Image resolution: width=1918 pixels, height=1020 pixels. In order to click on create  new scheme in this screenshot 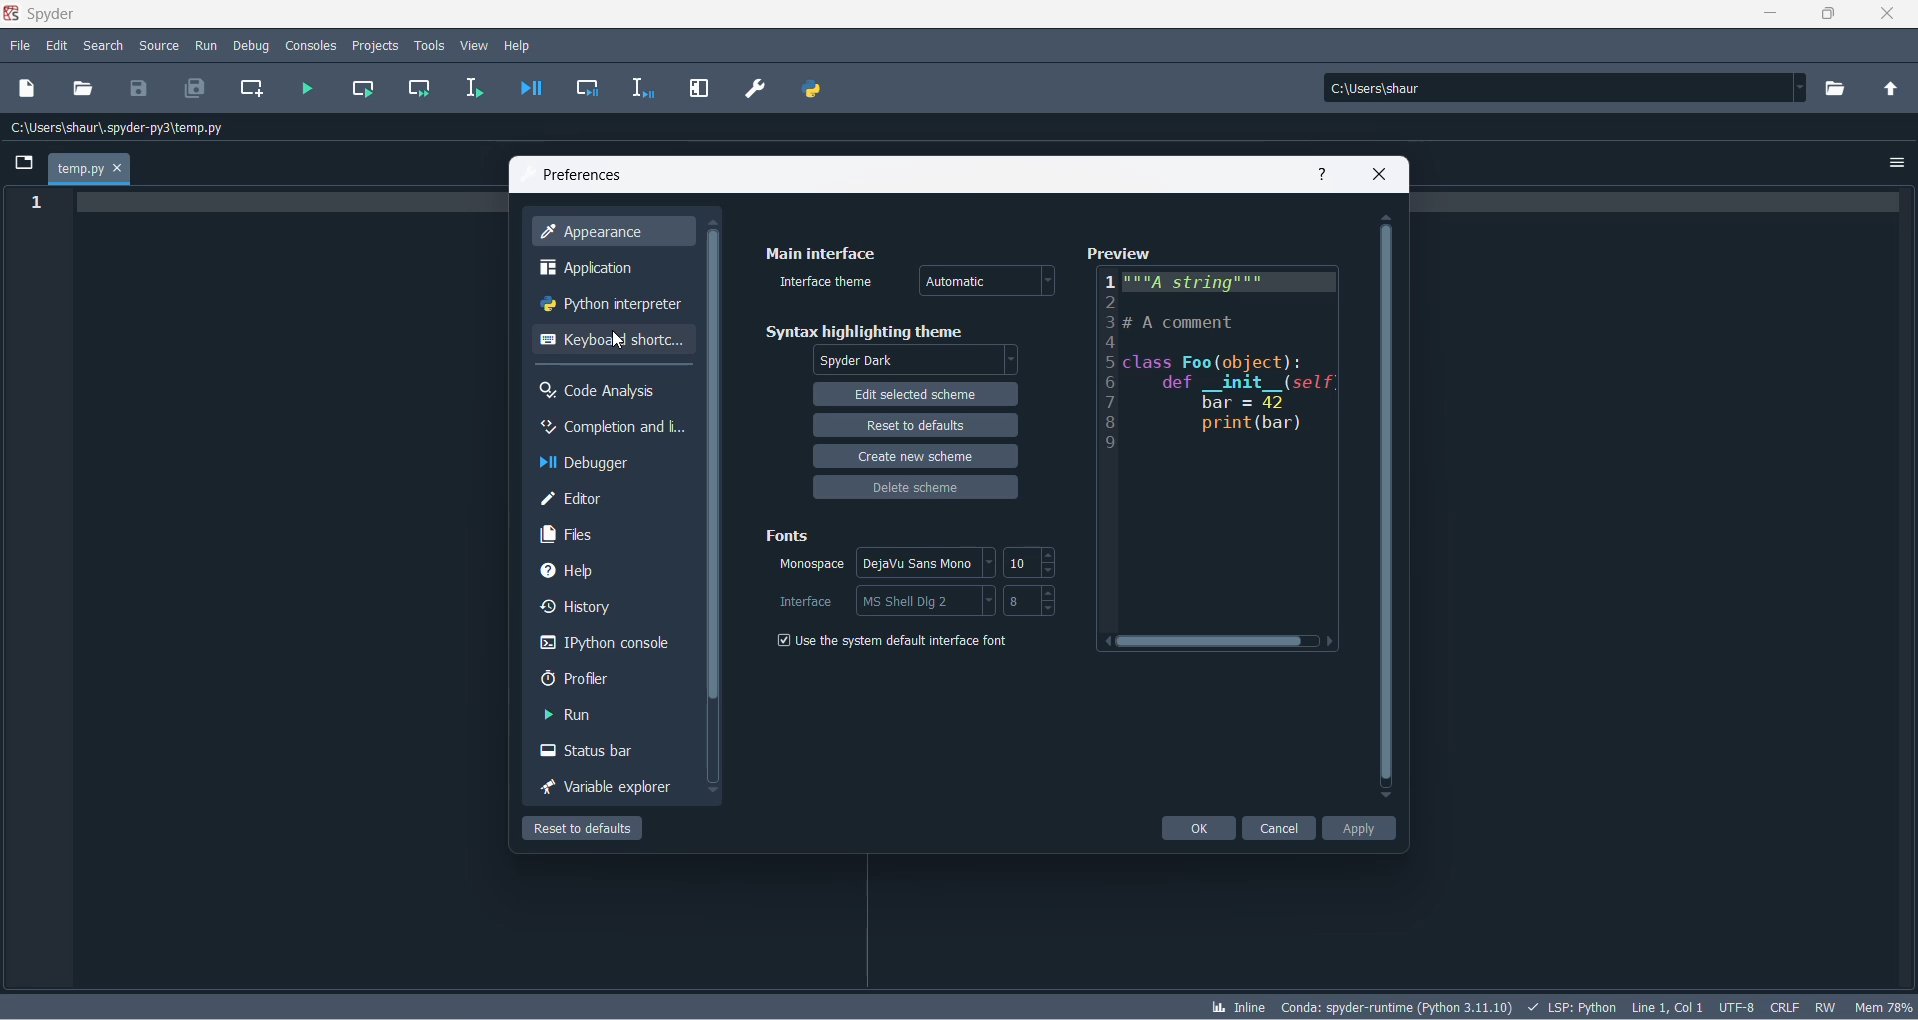, I will do `click(917, 458)`.